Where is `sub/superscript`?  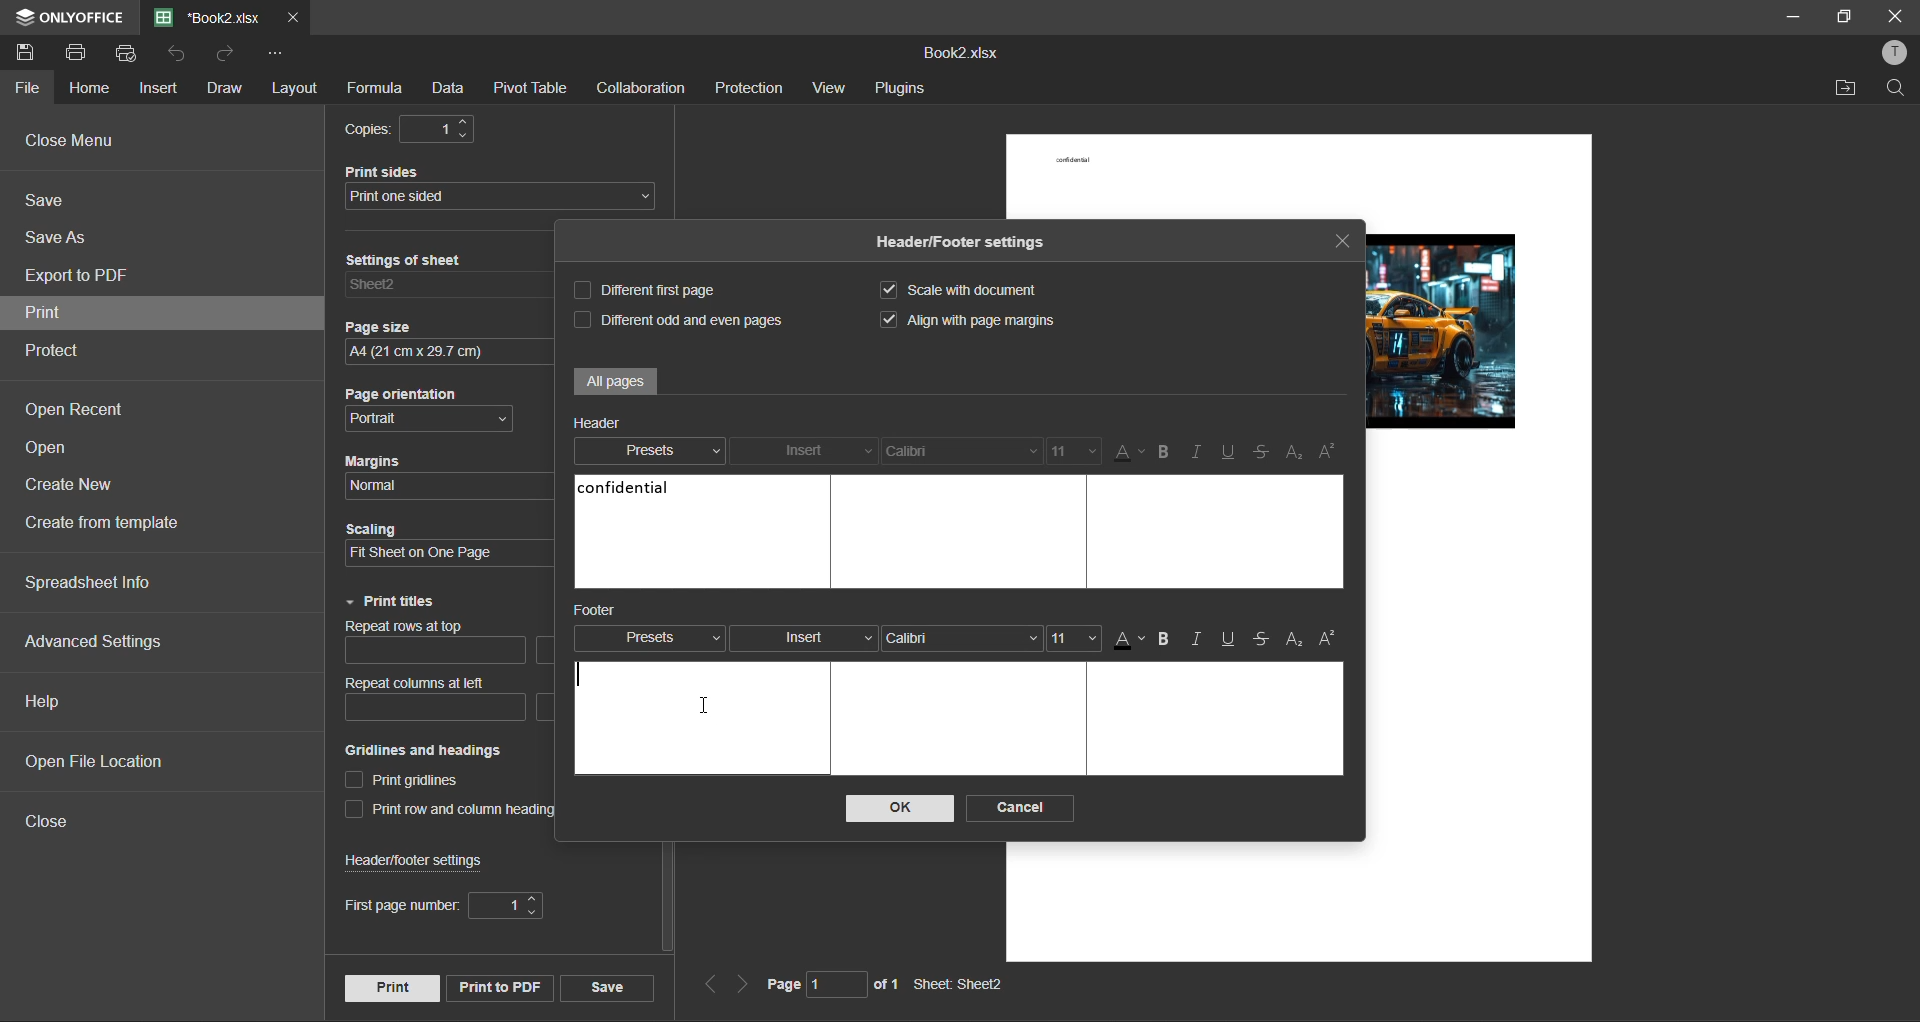 sub/superscript is located at coordinates (1294, 453).